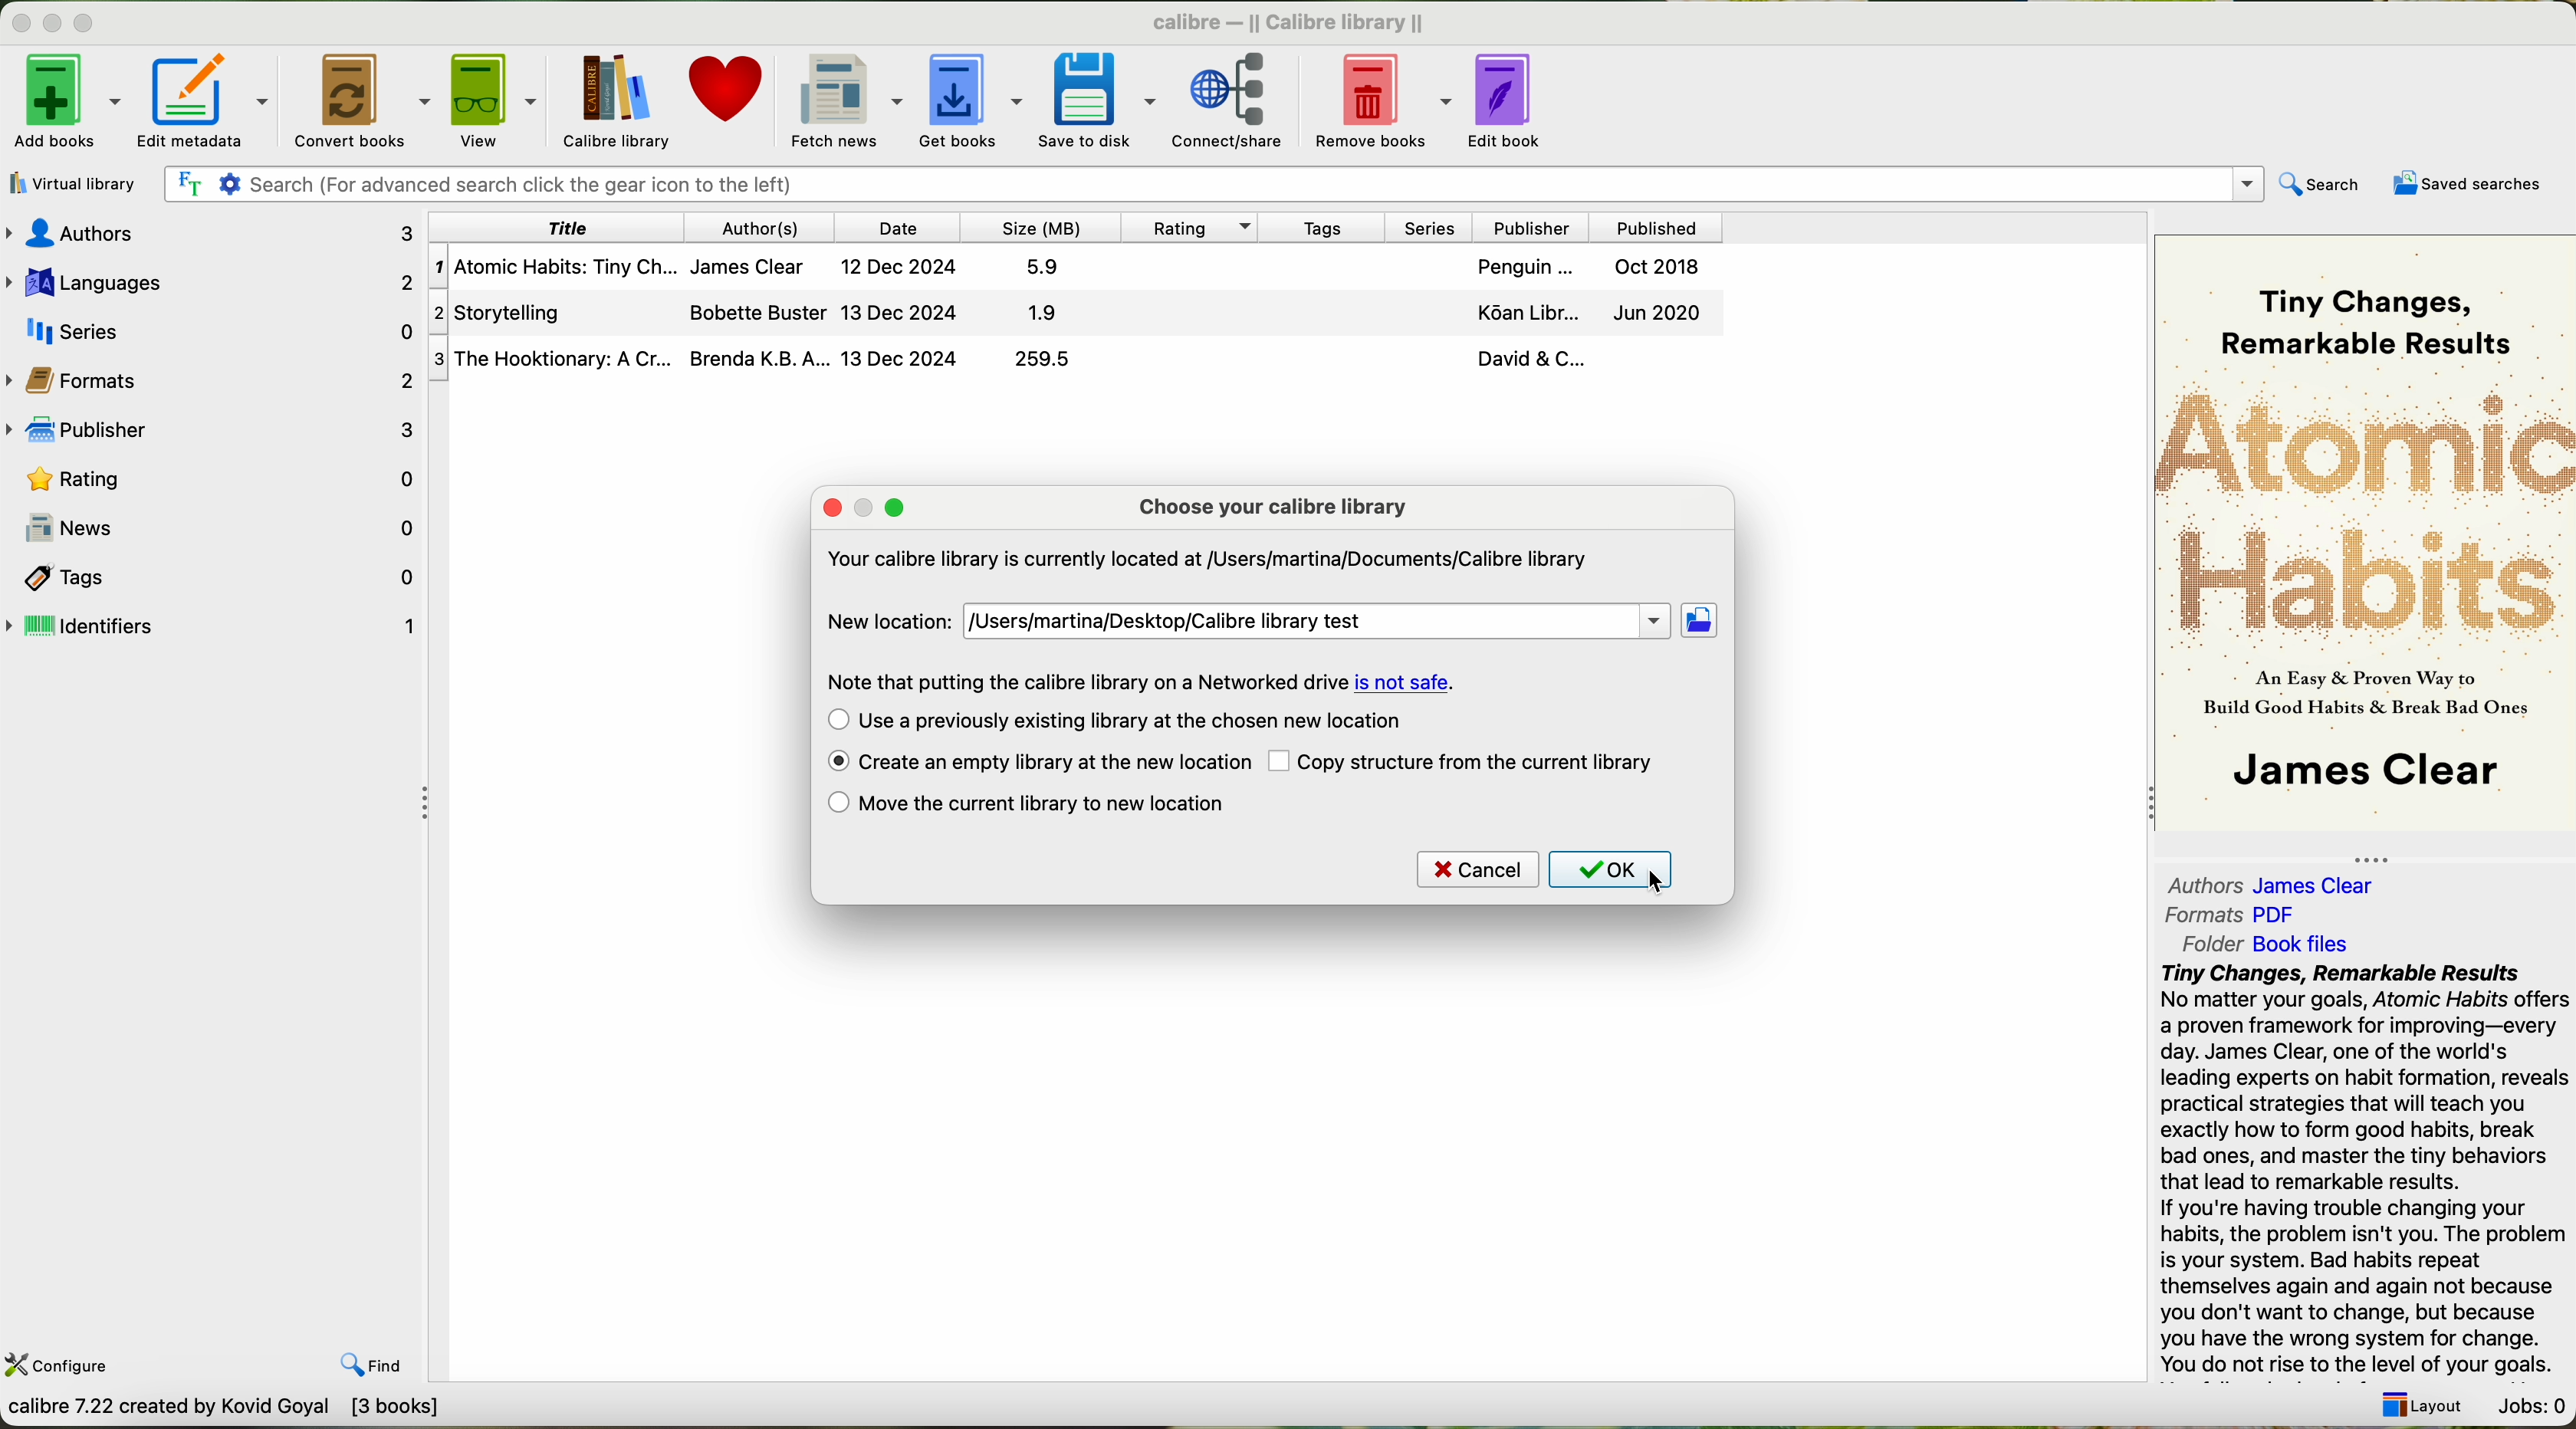  Describe the element at coordinates (895, 508) in the screenshot. I see `maximize` at that location.